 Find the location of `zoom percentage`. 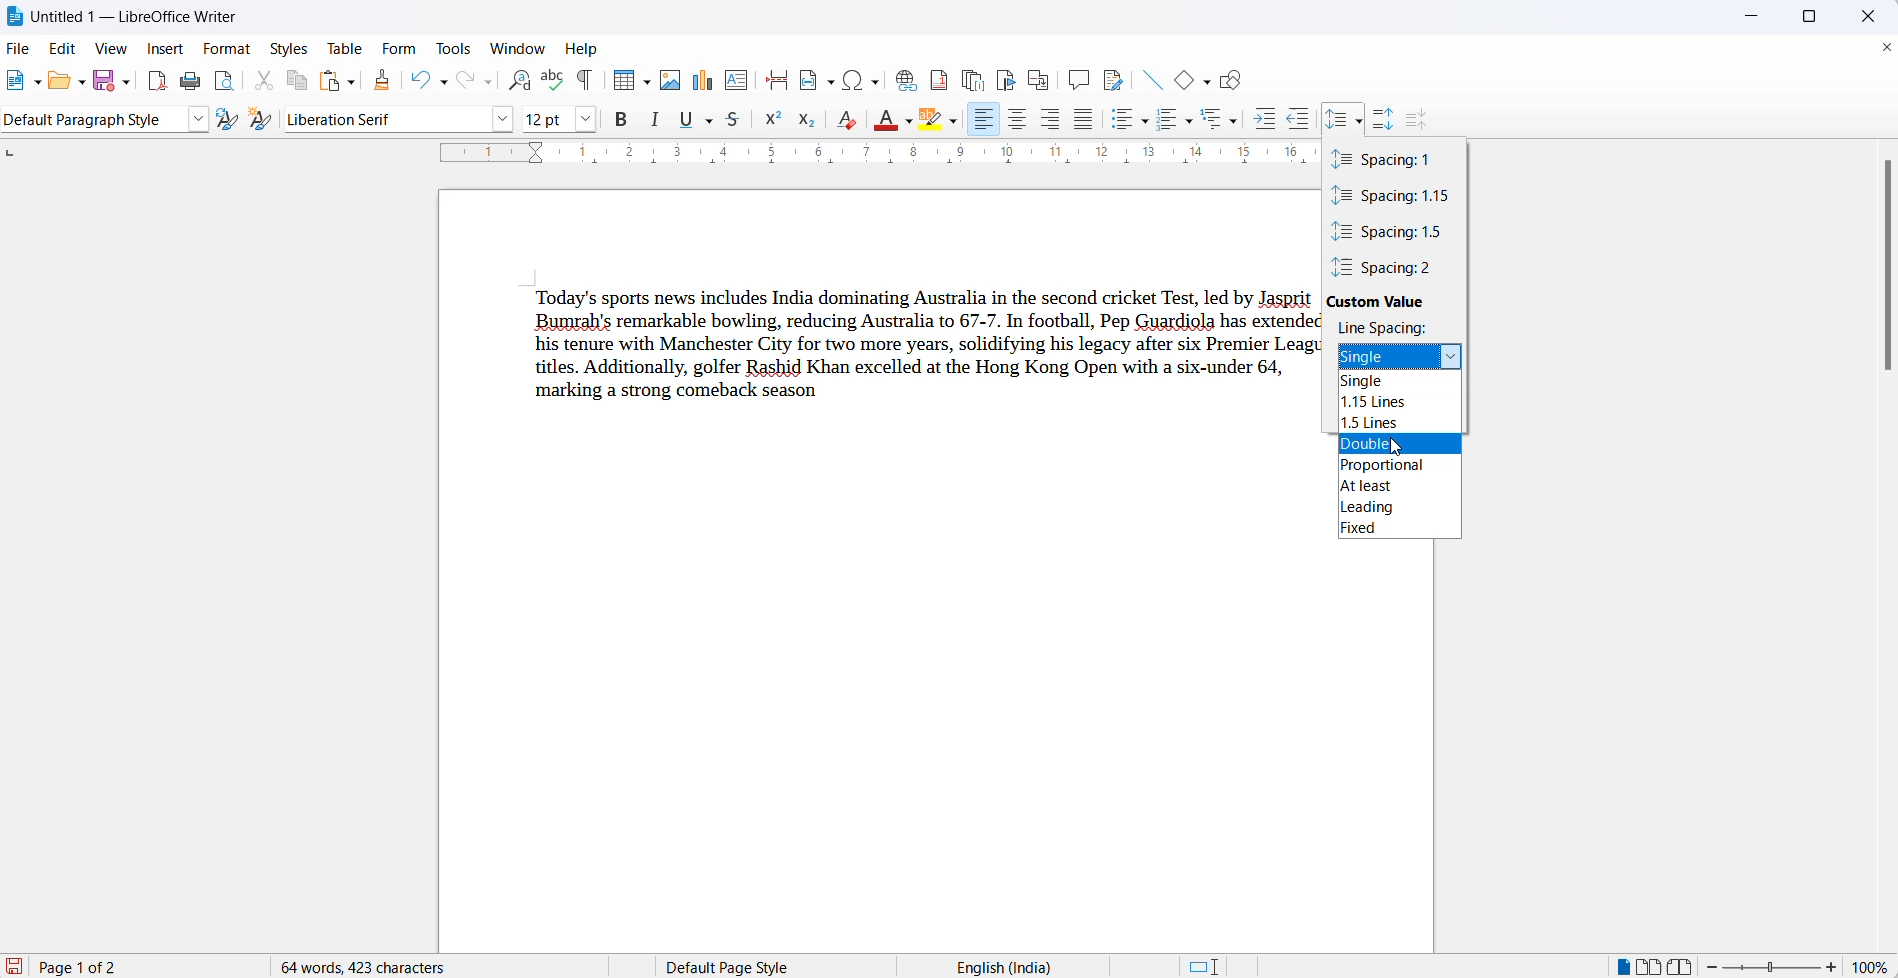

zoom percentage is located at coordinates (1873, 965).